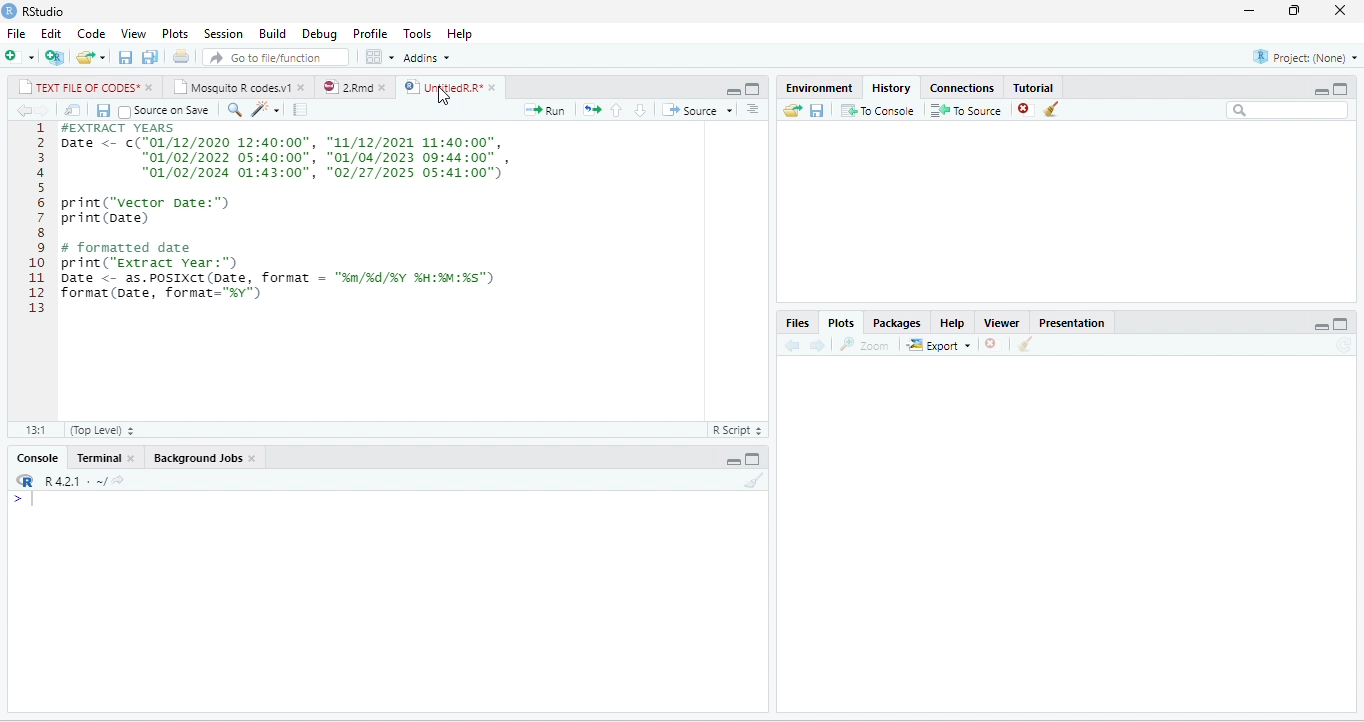 This screenshot has width=1364, height=722. I want to click on R Script, so click(736, 429).